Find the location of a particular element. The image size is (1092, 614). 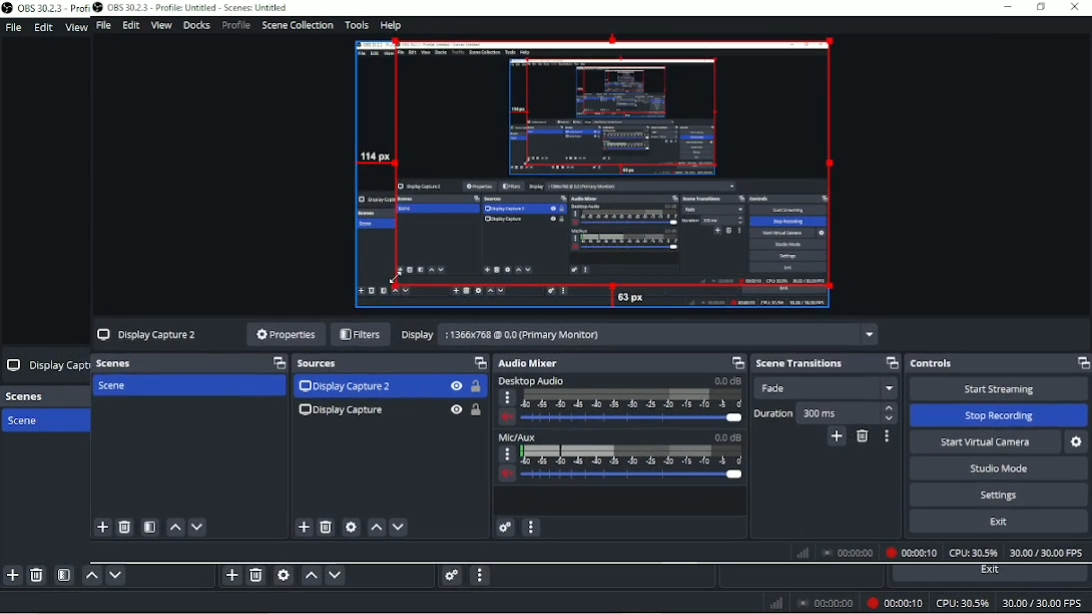

Hide is located at coordinates (453, 388).